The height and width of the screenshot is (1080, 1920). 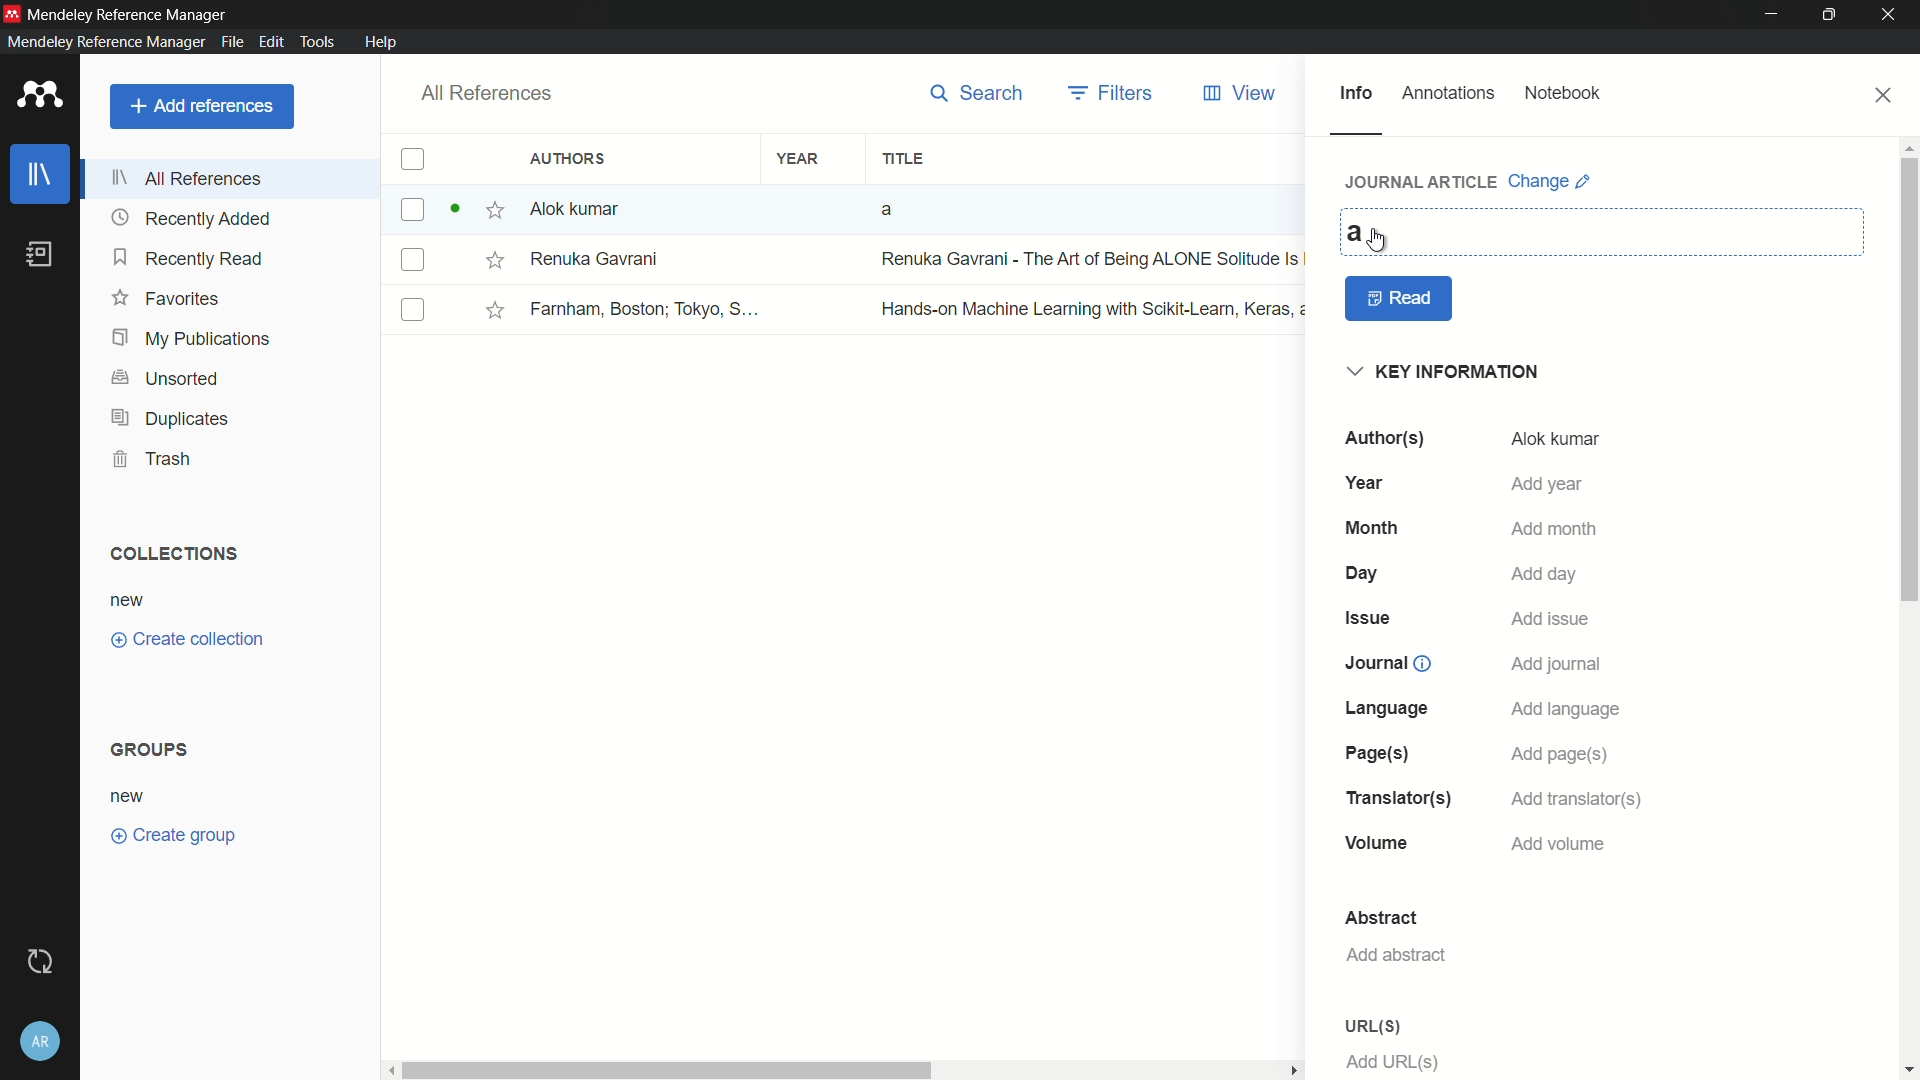 I want to click on journal, so click(x=1385, y=663).